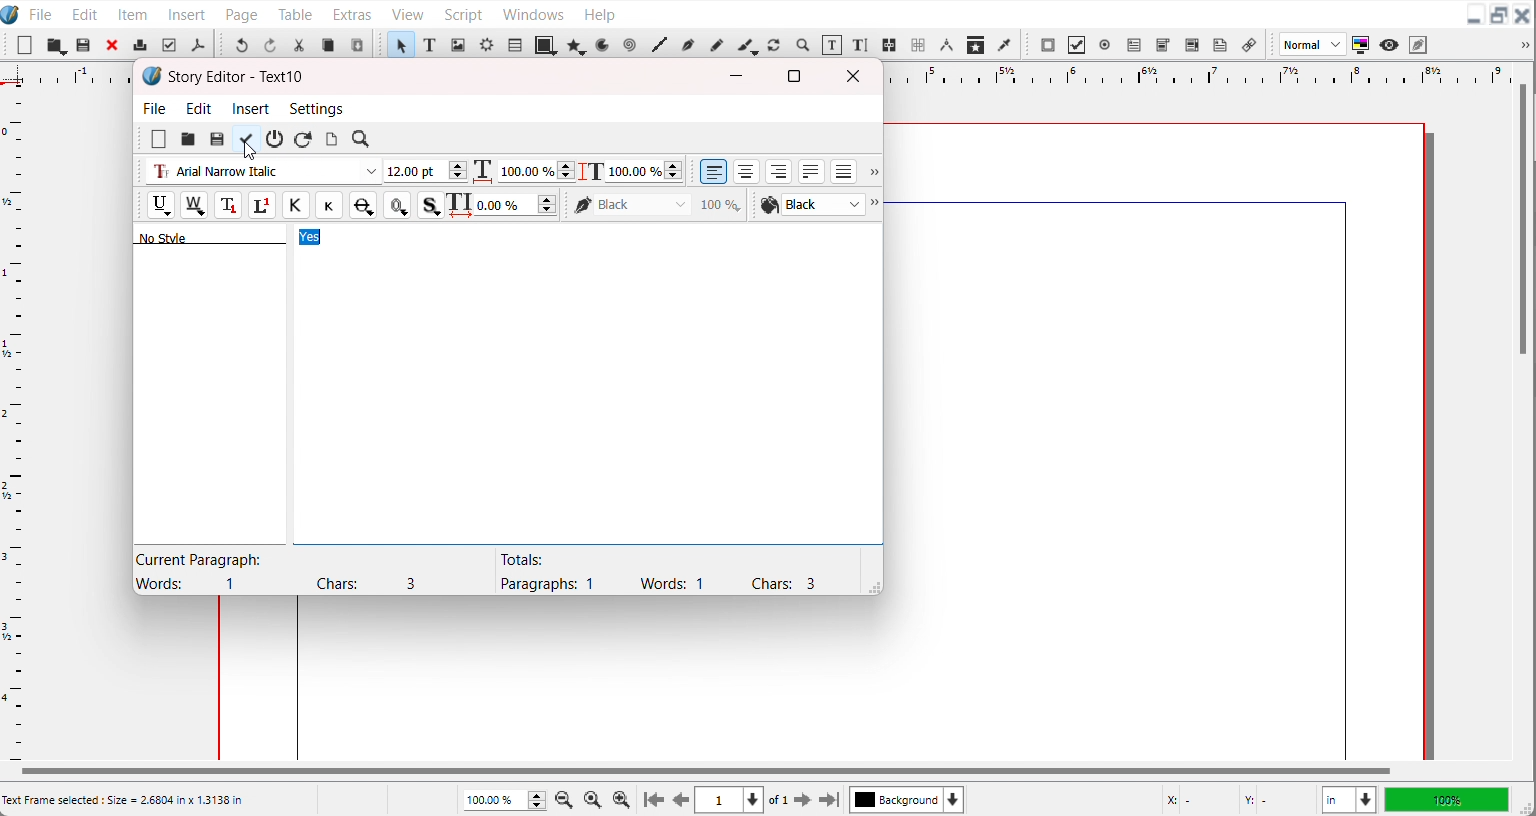 The width and height of the screenshot is (1536, 816). I want to click on Small caps, so click(328, 204).